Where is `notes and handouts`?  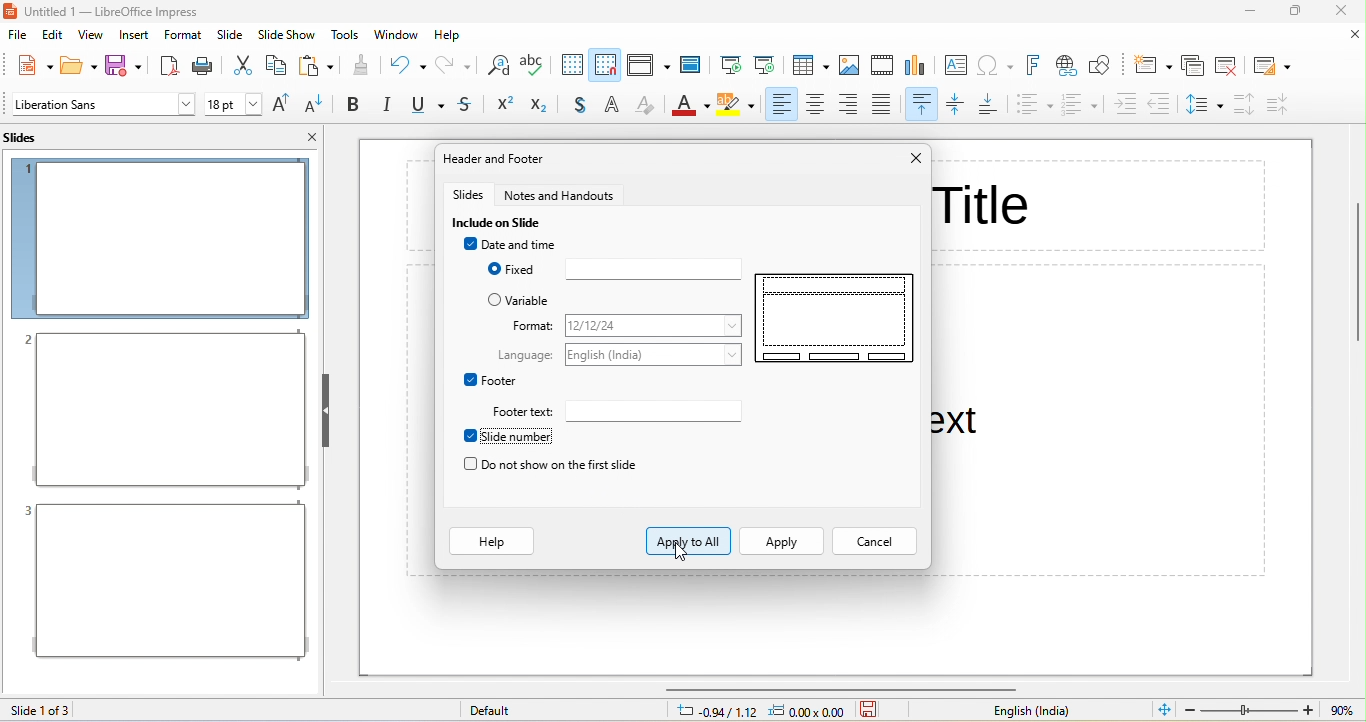
notes and handouts is located at coordinates (561, 194).